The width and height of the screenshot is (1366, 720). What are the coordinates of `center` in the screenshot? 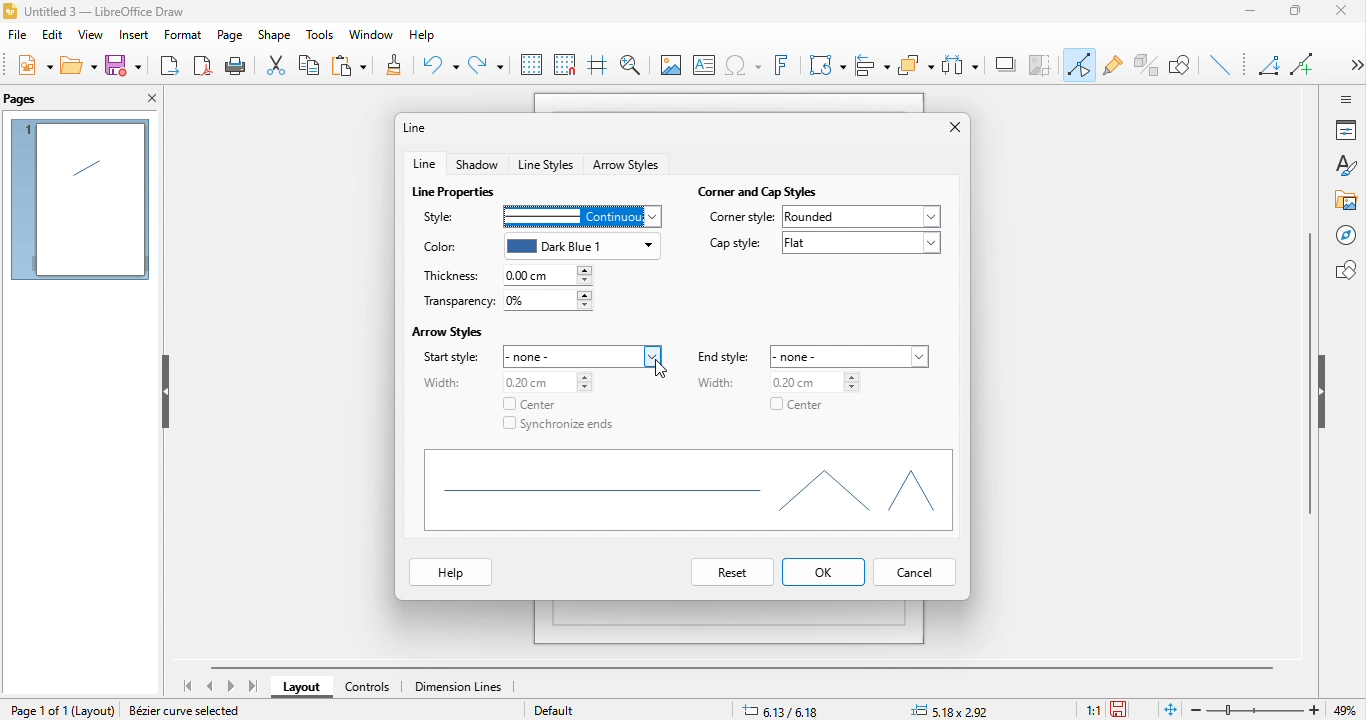 It's located at (533, 405).